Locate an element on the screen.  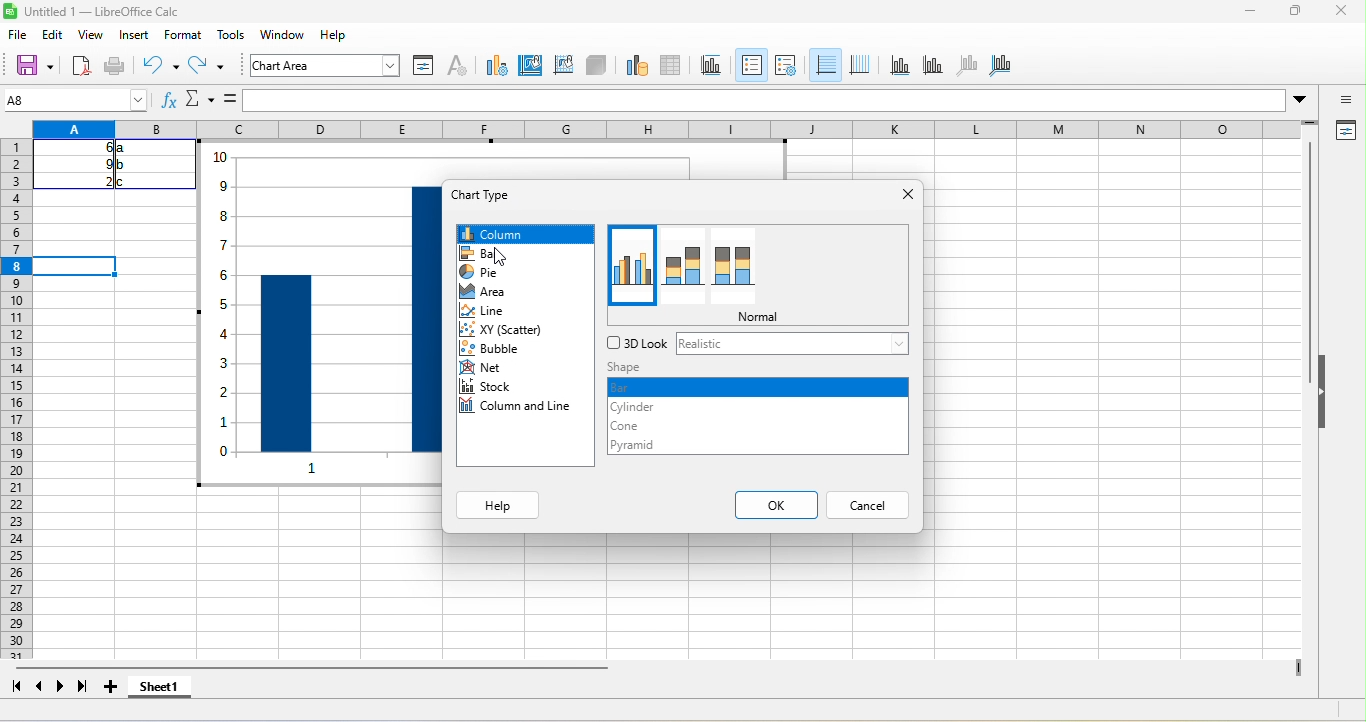
hide is located at coordinates (1326, 398).